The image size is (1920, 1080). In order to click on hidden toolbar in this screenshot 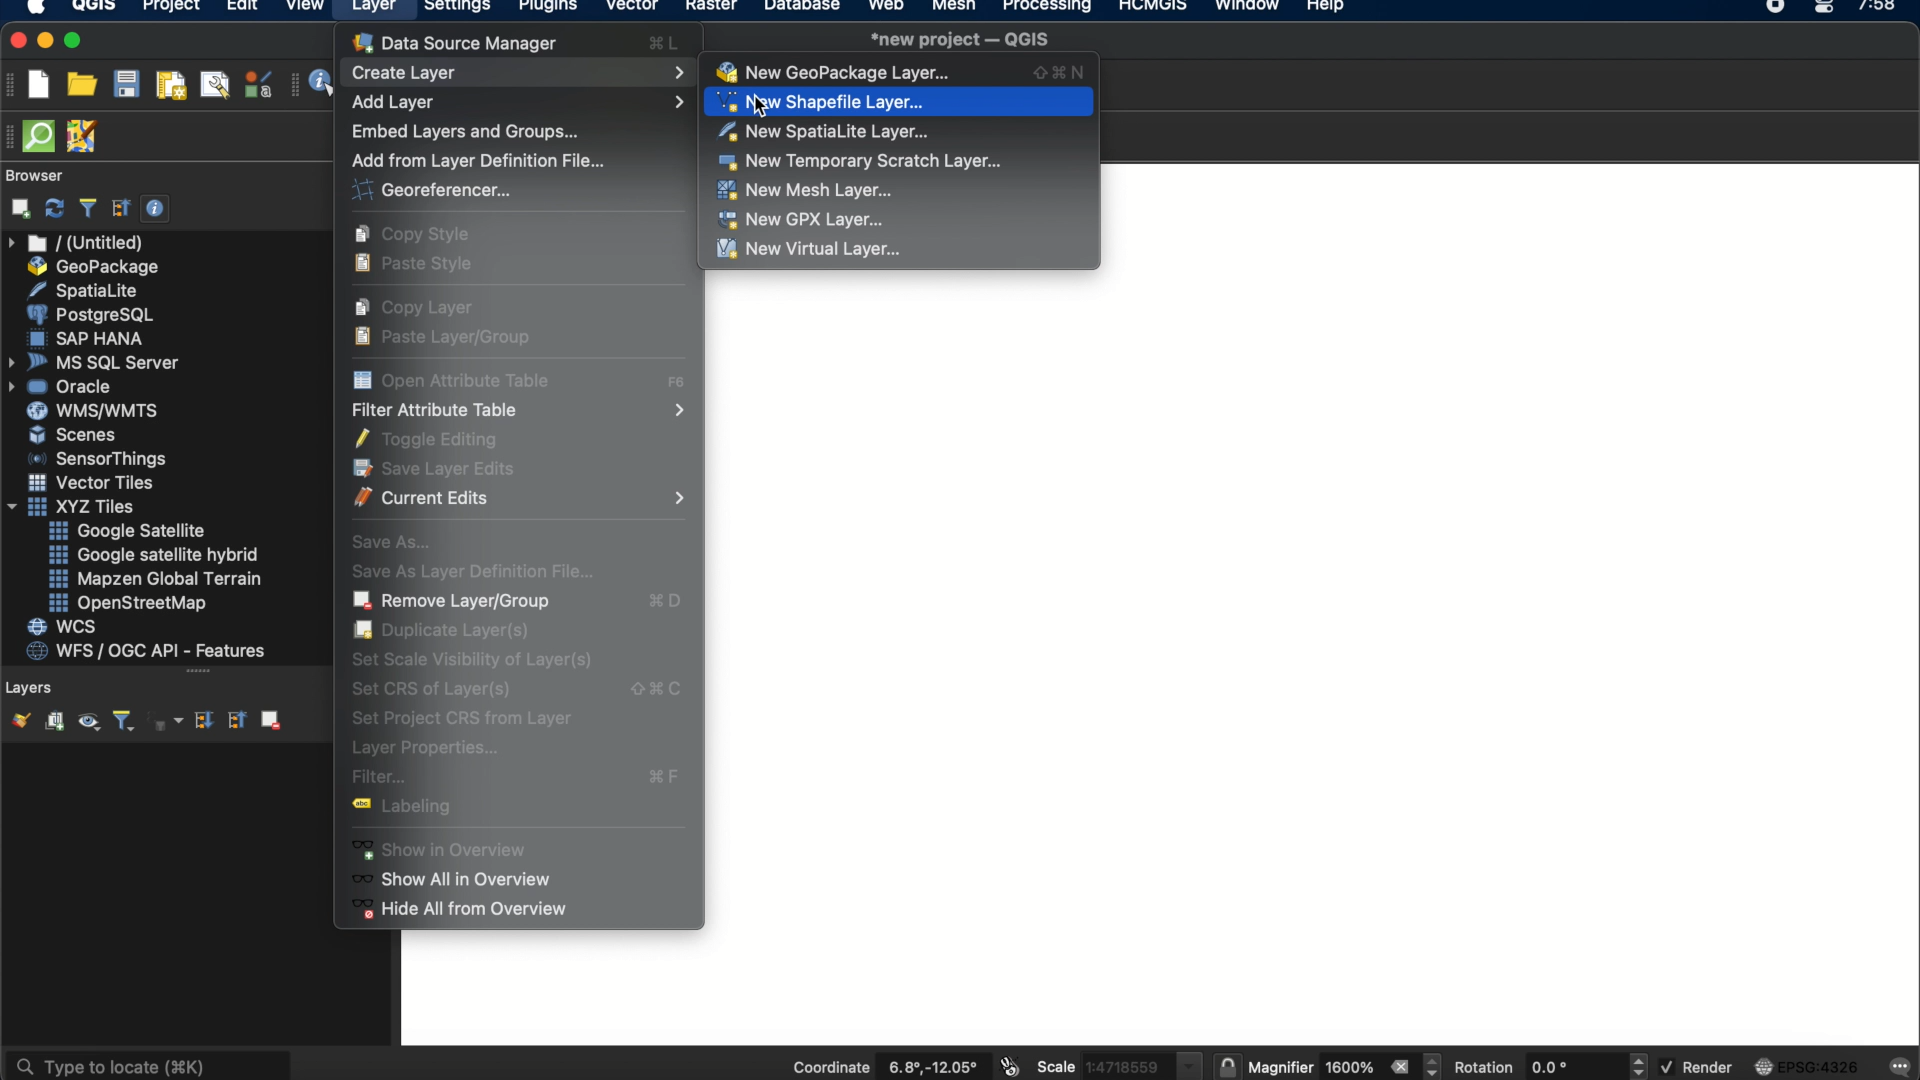, I will do `click(12, 135)`.